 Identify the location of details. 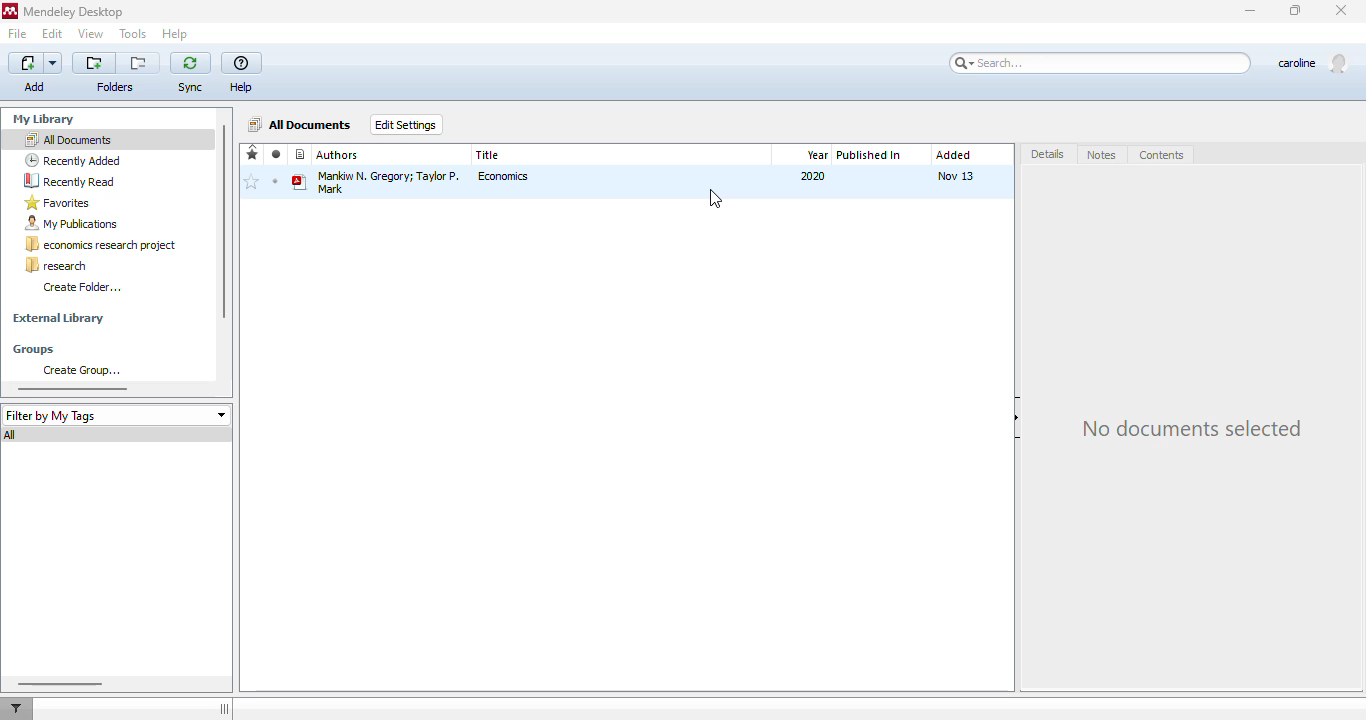
(1048, 154).